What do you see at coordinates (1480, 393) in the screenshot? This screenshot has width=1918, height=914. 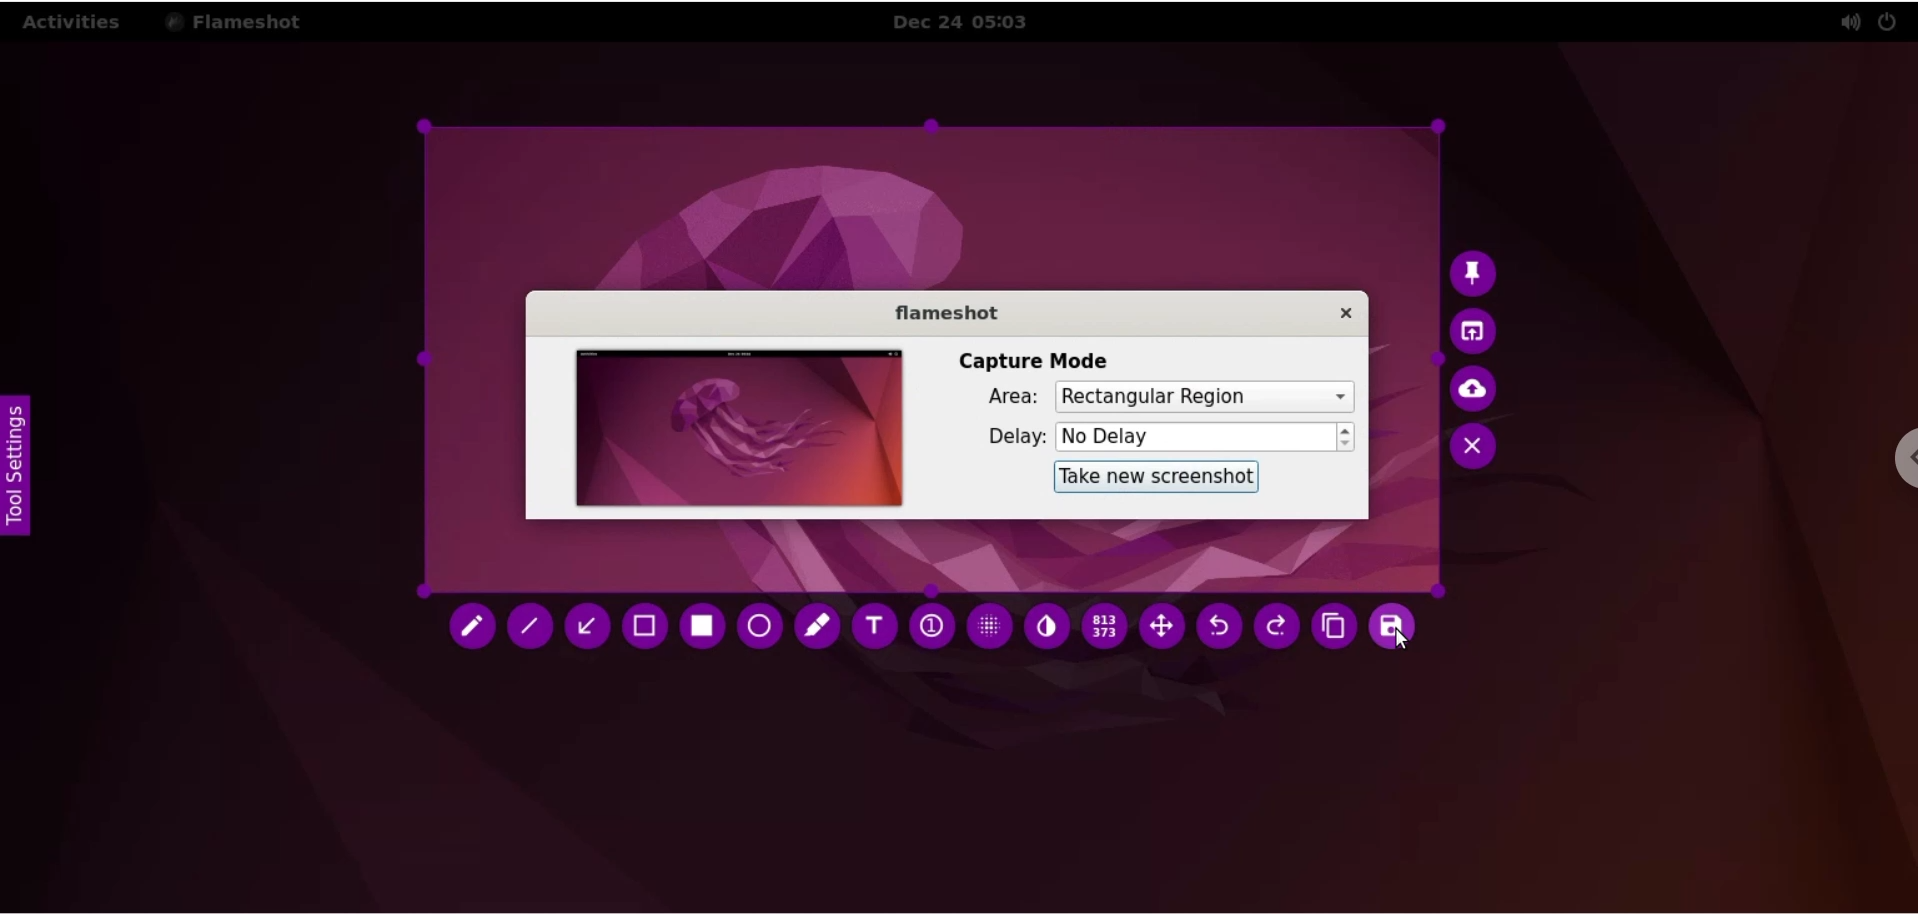 I see `upload` at bounding box center [1480, 393].